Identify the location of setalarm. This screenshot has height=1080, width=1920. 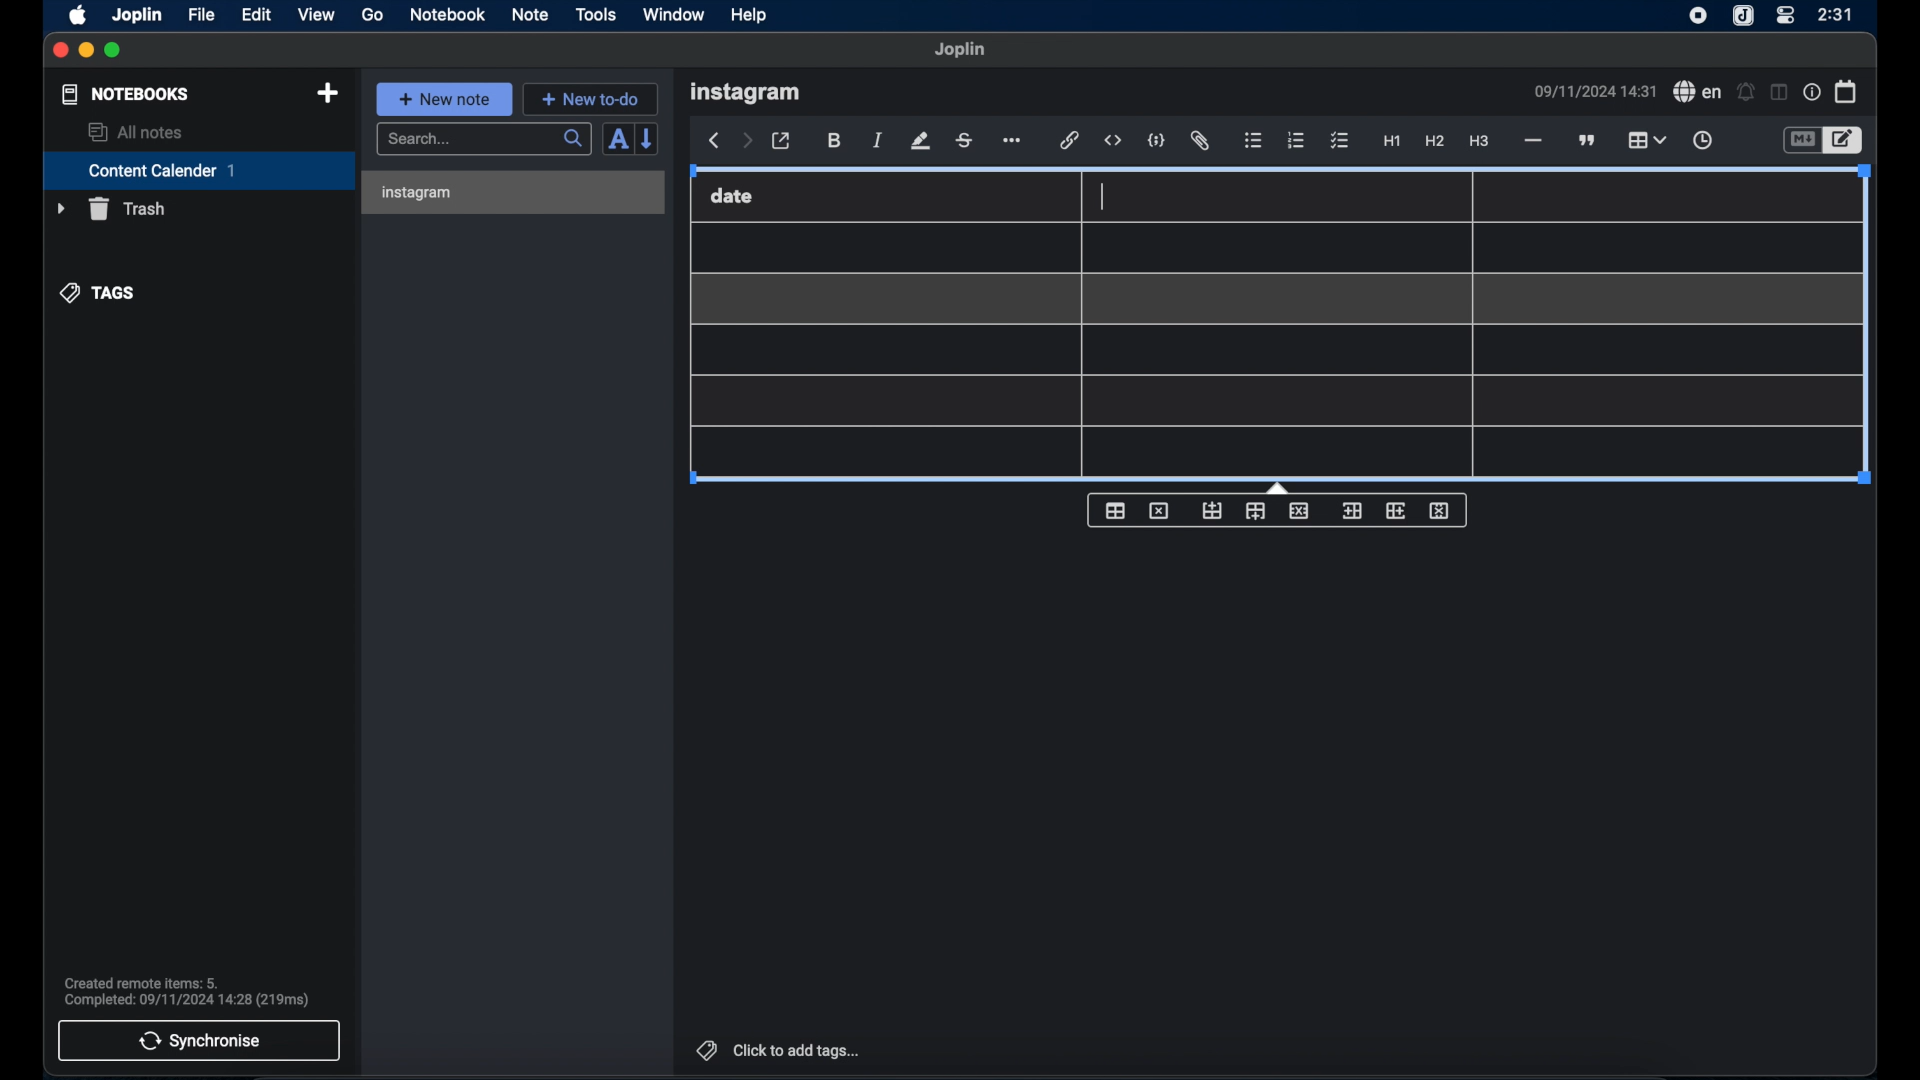
(1746, 91).